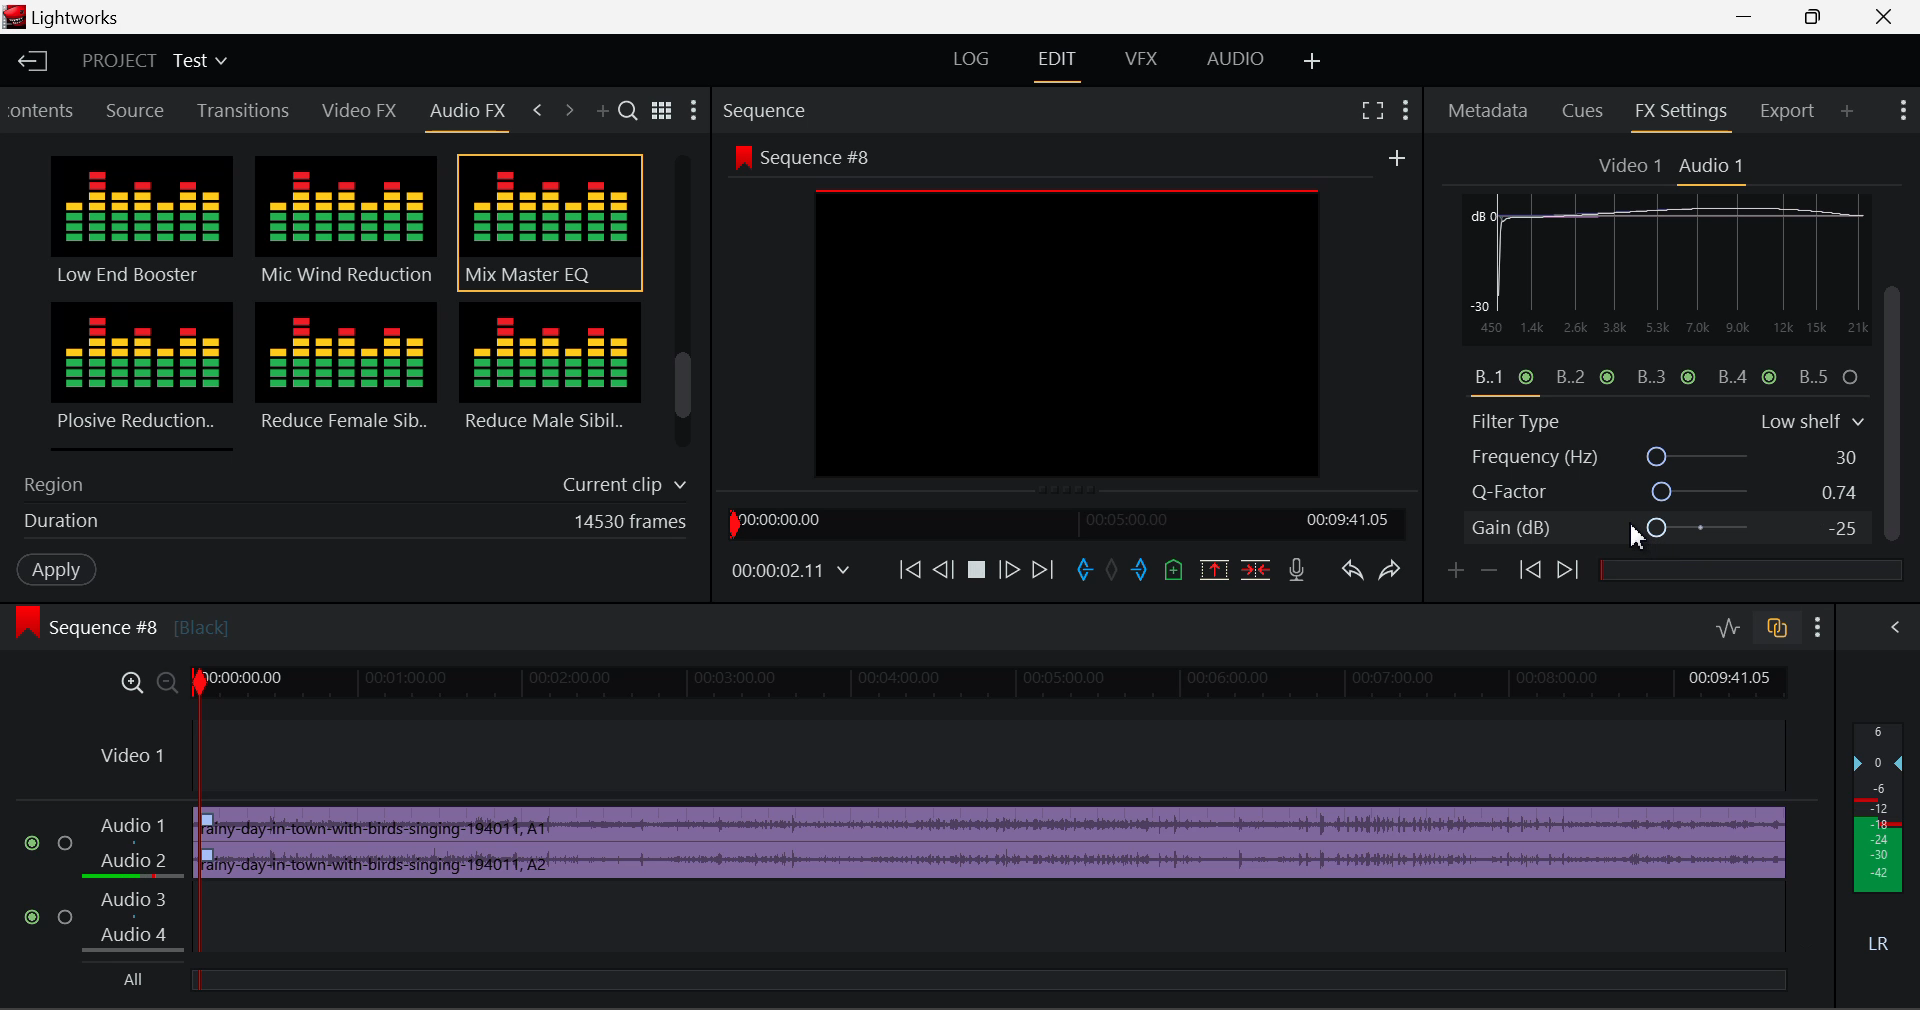 The image size is (1920, 1010). What do you see at coordinates (1452, 574) in the screenshot?
I see `Add keyframe` at bounding box center [1452, 574].